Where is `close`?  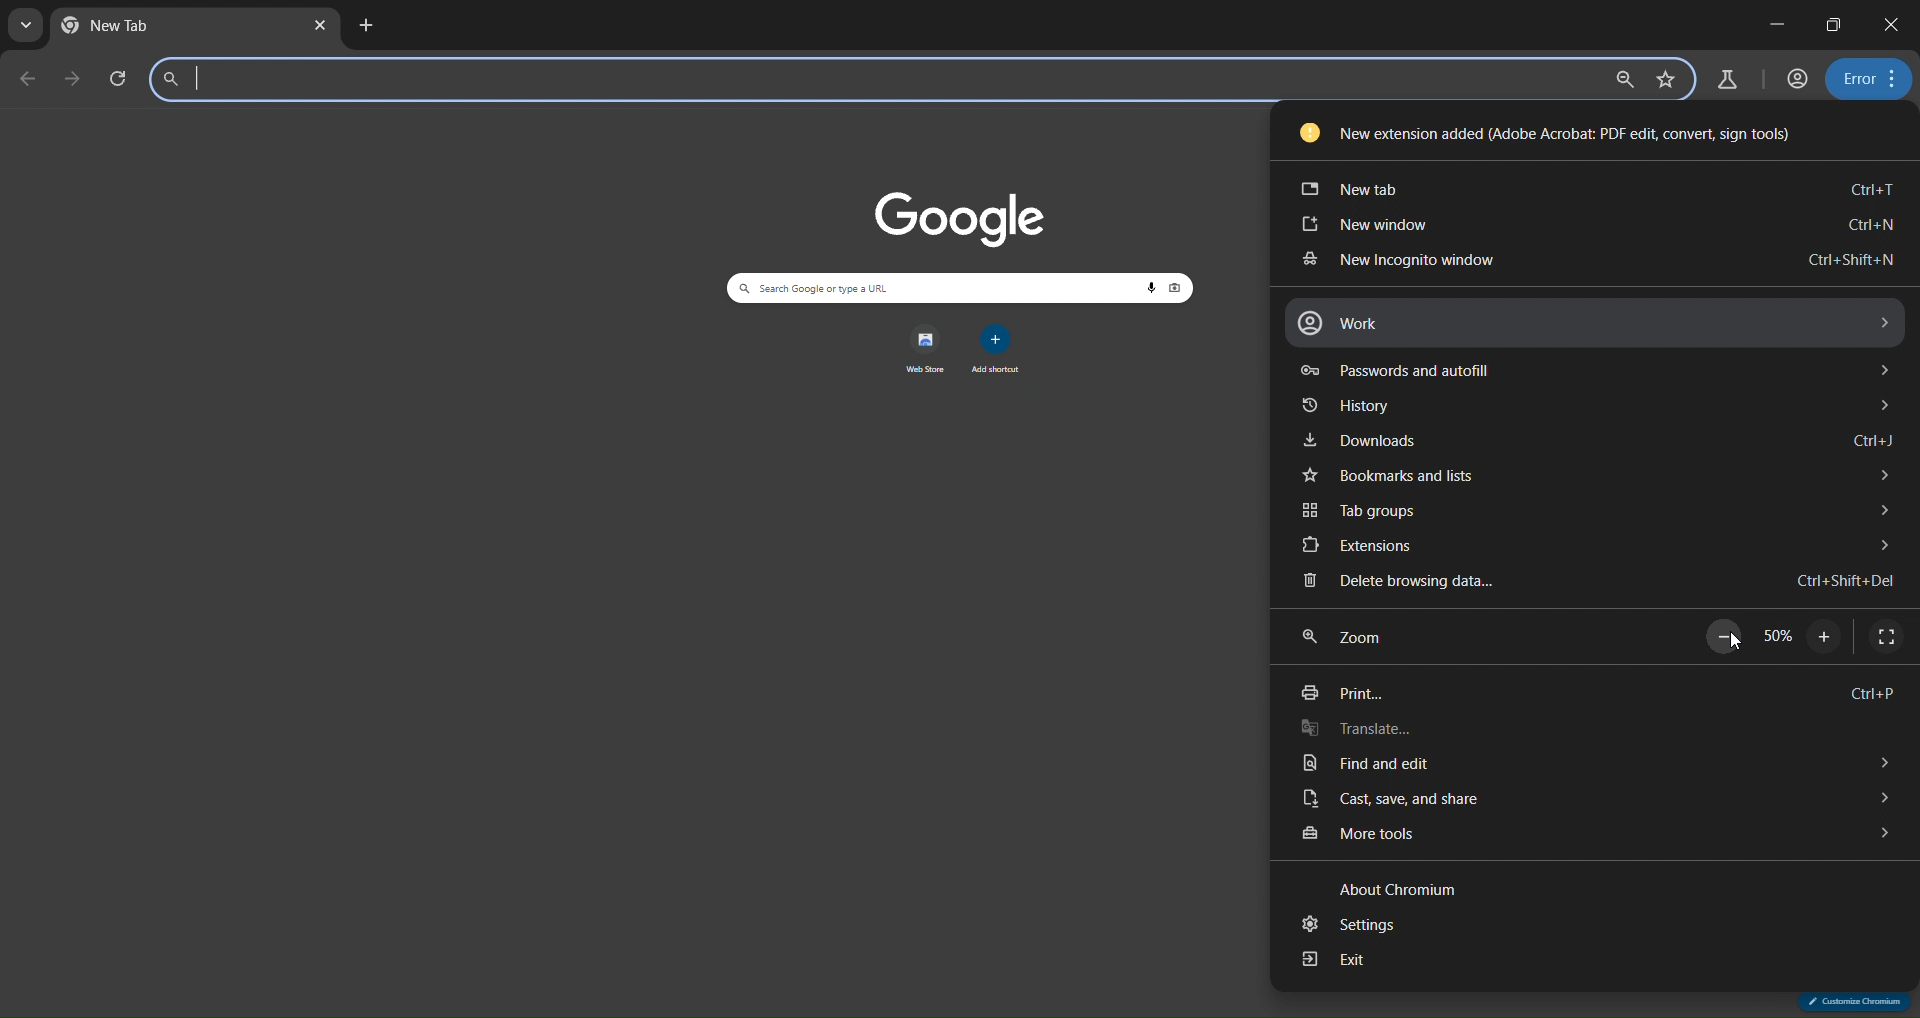
close is located at coordinates (1894, 27).